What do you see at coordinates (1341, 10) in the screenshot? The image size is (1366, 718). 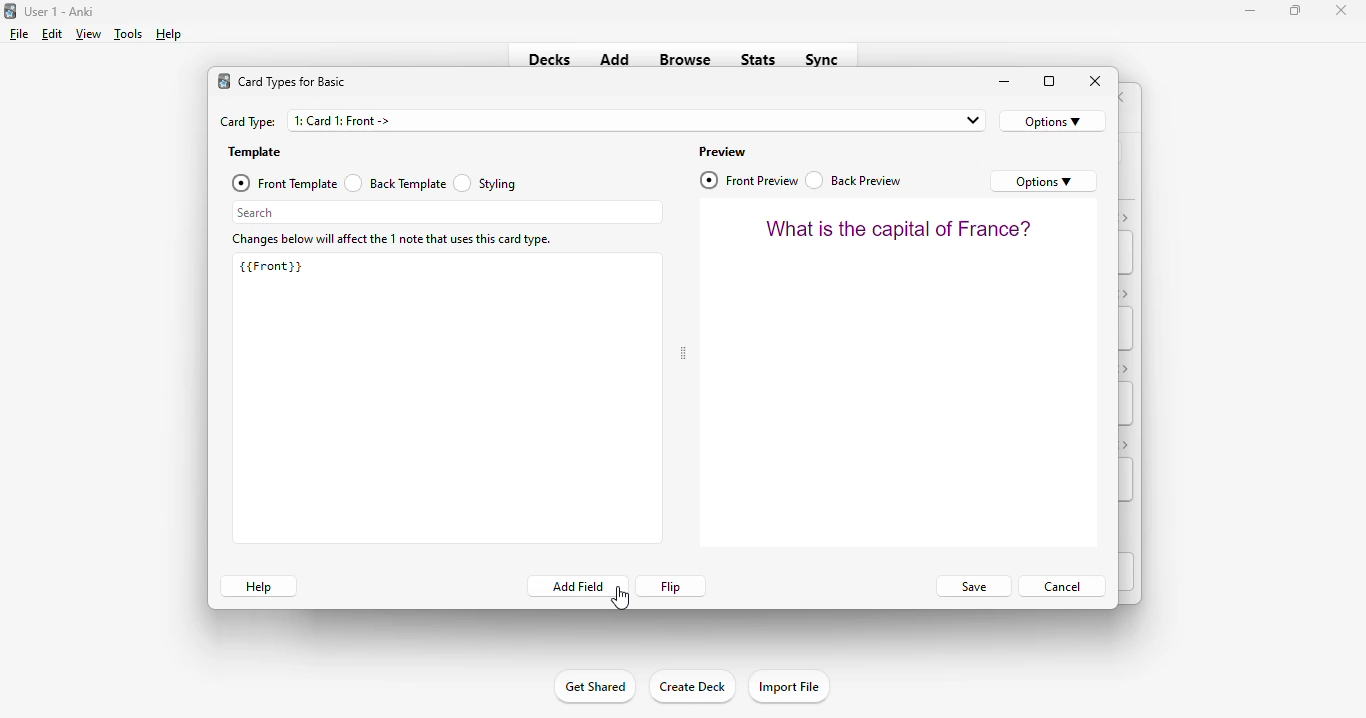 I see `close` at bounding box center [1341, 10].